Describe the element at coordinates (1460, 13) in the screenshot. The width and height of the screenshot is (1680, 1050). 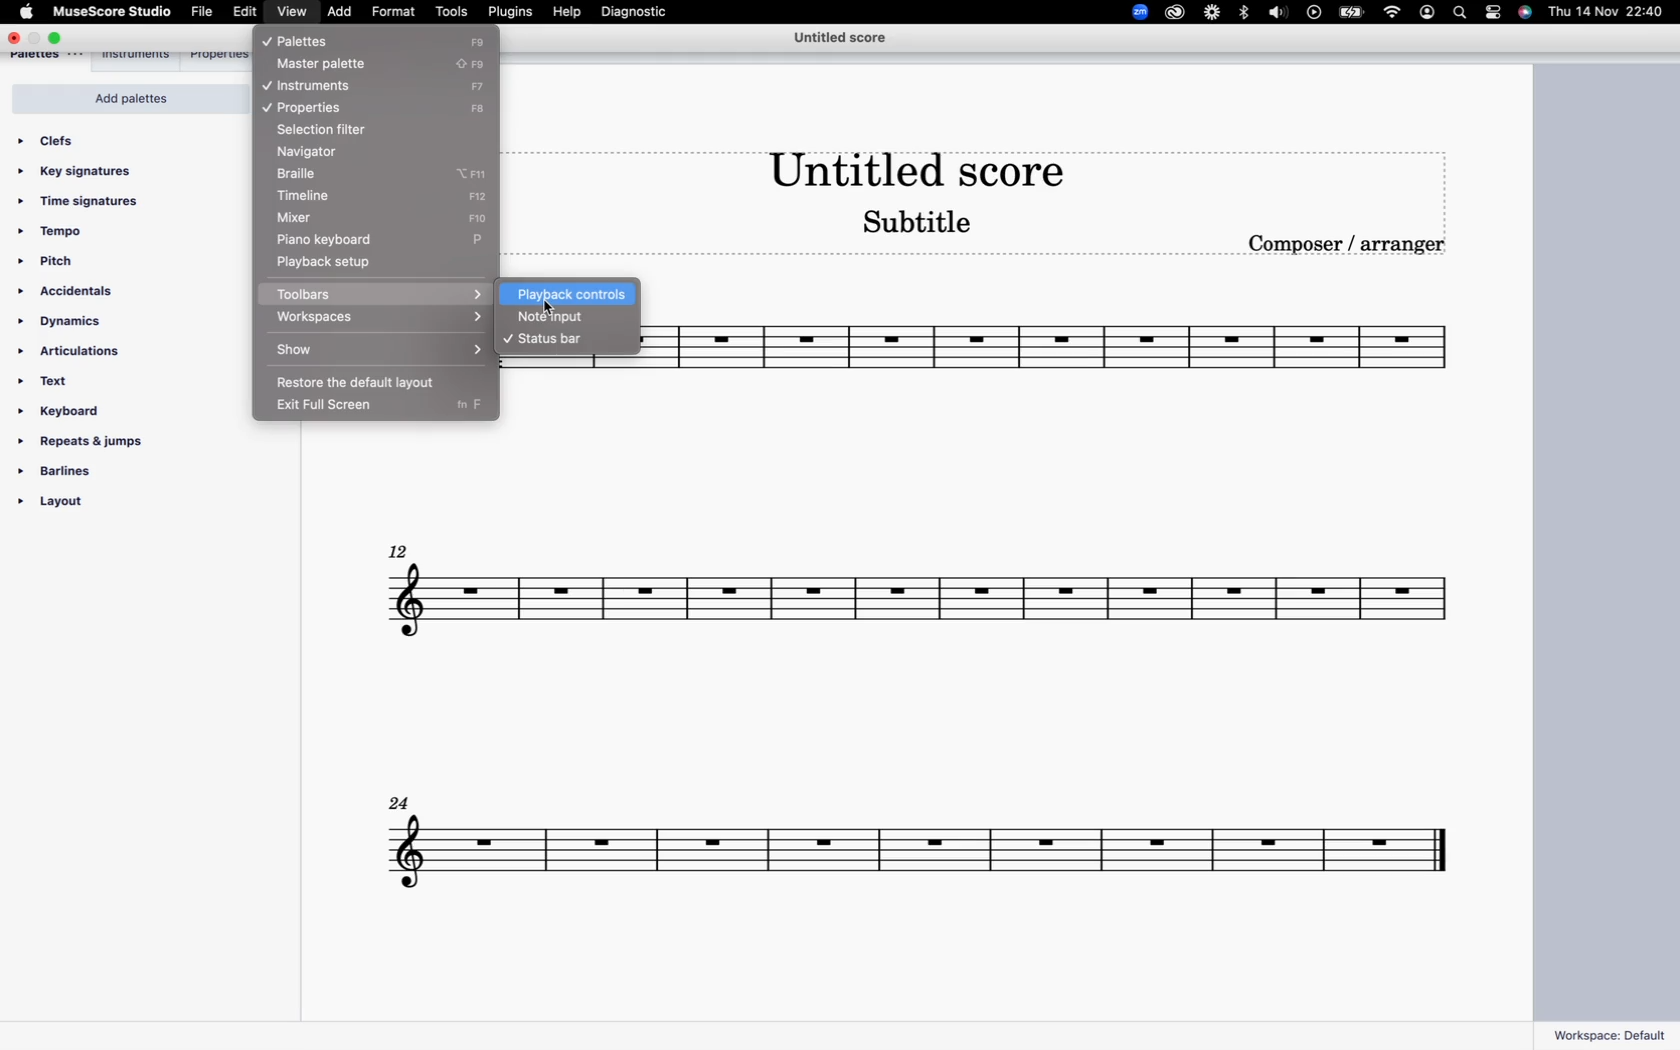
I see `search` at that location.